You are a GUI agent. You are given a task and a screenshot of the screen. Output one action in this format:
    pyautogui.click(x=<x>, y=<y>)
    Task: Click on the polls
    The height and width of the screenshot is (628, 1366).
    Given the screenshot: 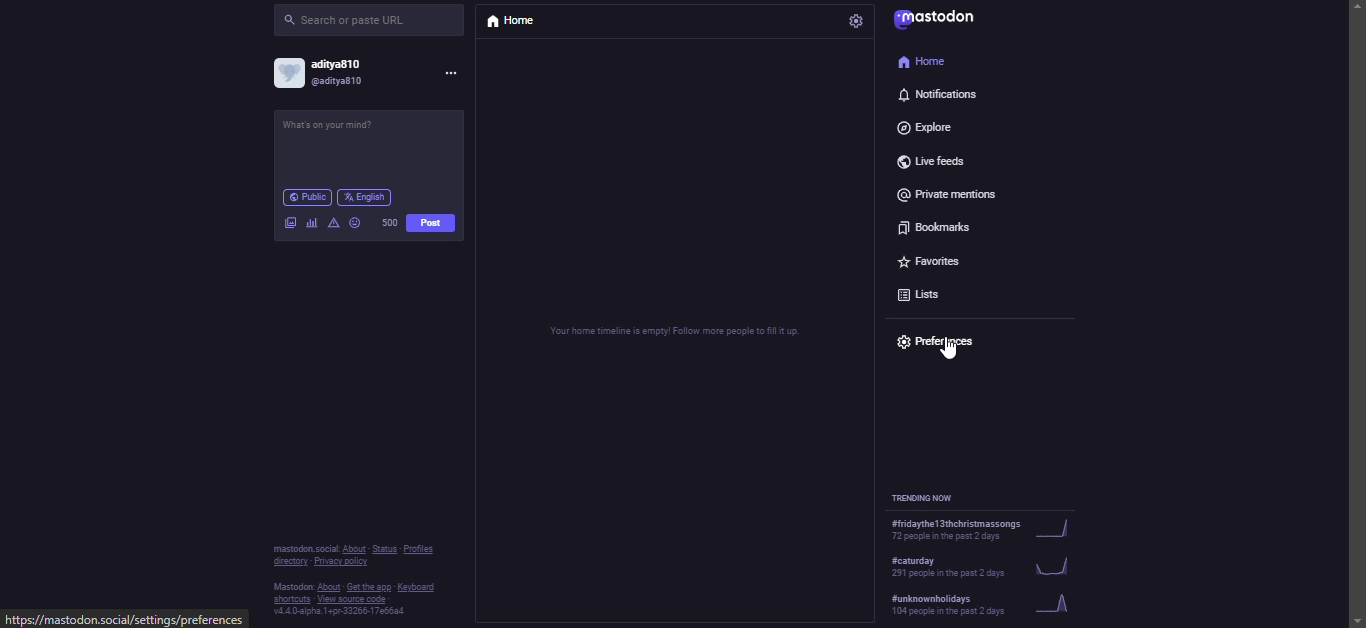 What is the action you would take?
    pyautogui.click(x=311, y=222)
    